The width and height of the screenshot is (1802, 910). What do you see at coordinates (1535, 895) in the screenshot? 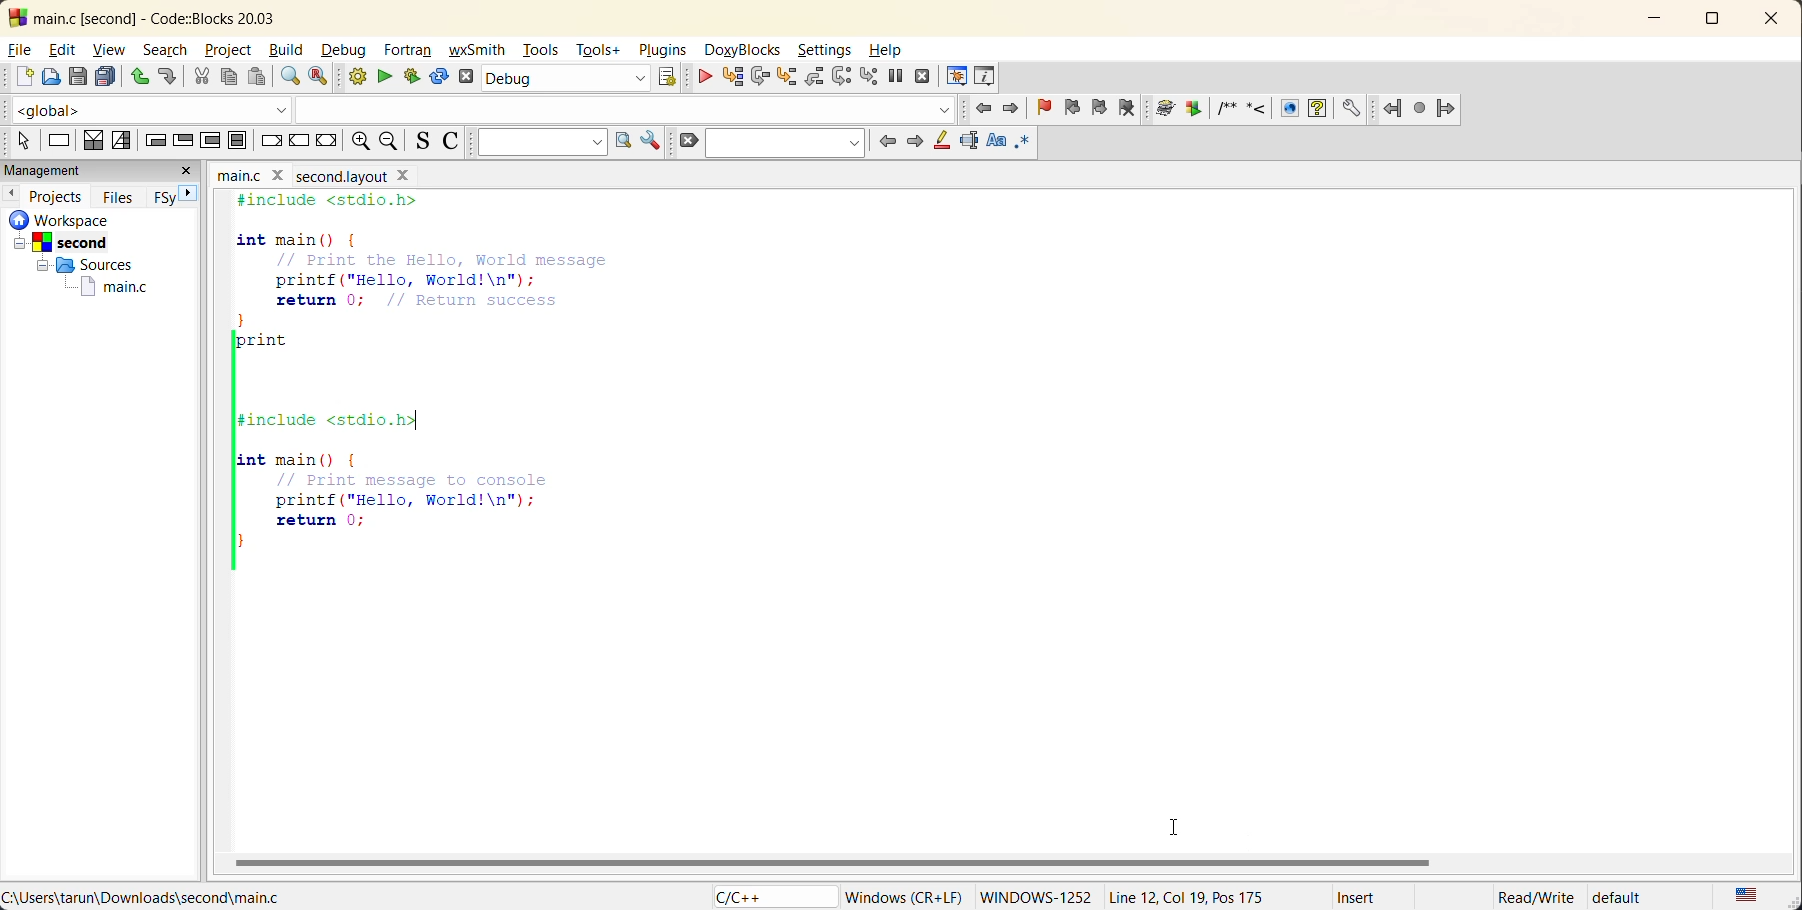
I see `Read/Write` at bounding box center [1535, 895].